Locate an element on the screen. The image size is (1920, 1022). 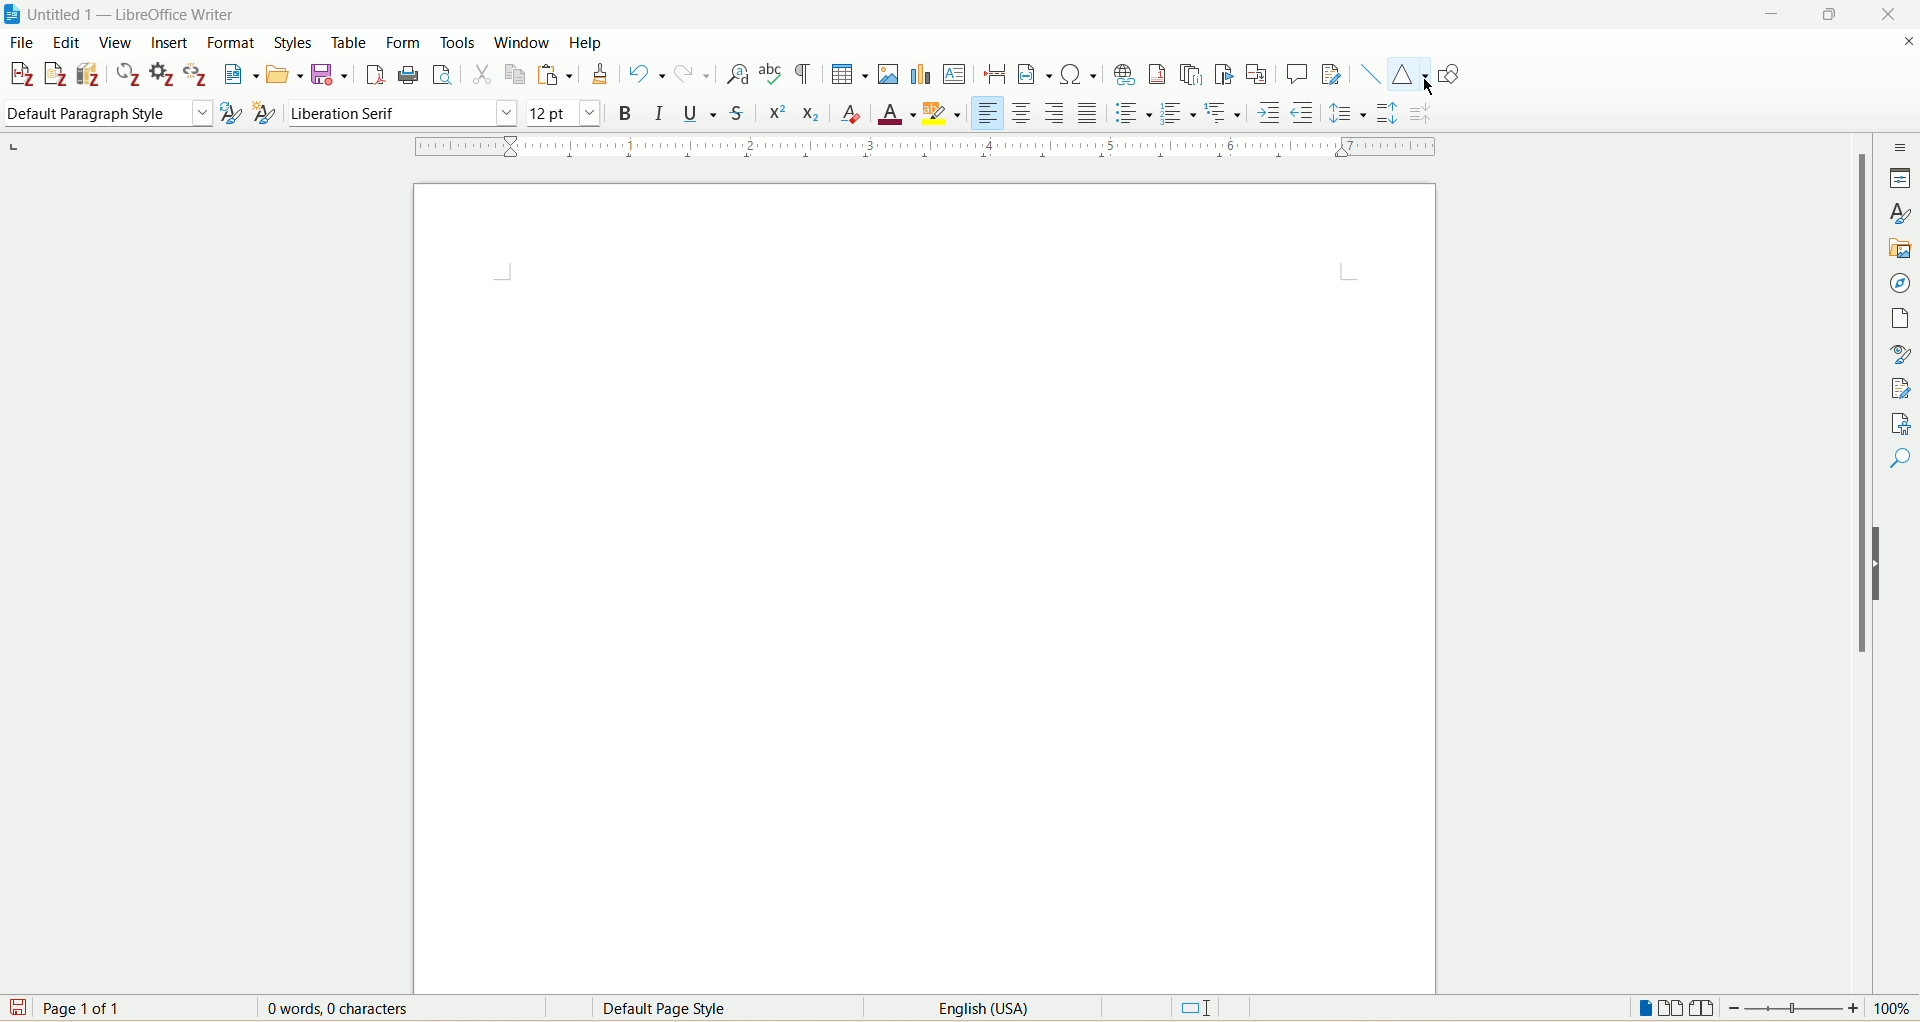
English(USA) is located at coordinates (969, 1008).